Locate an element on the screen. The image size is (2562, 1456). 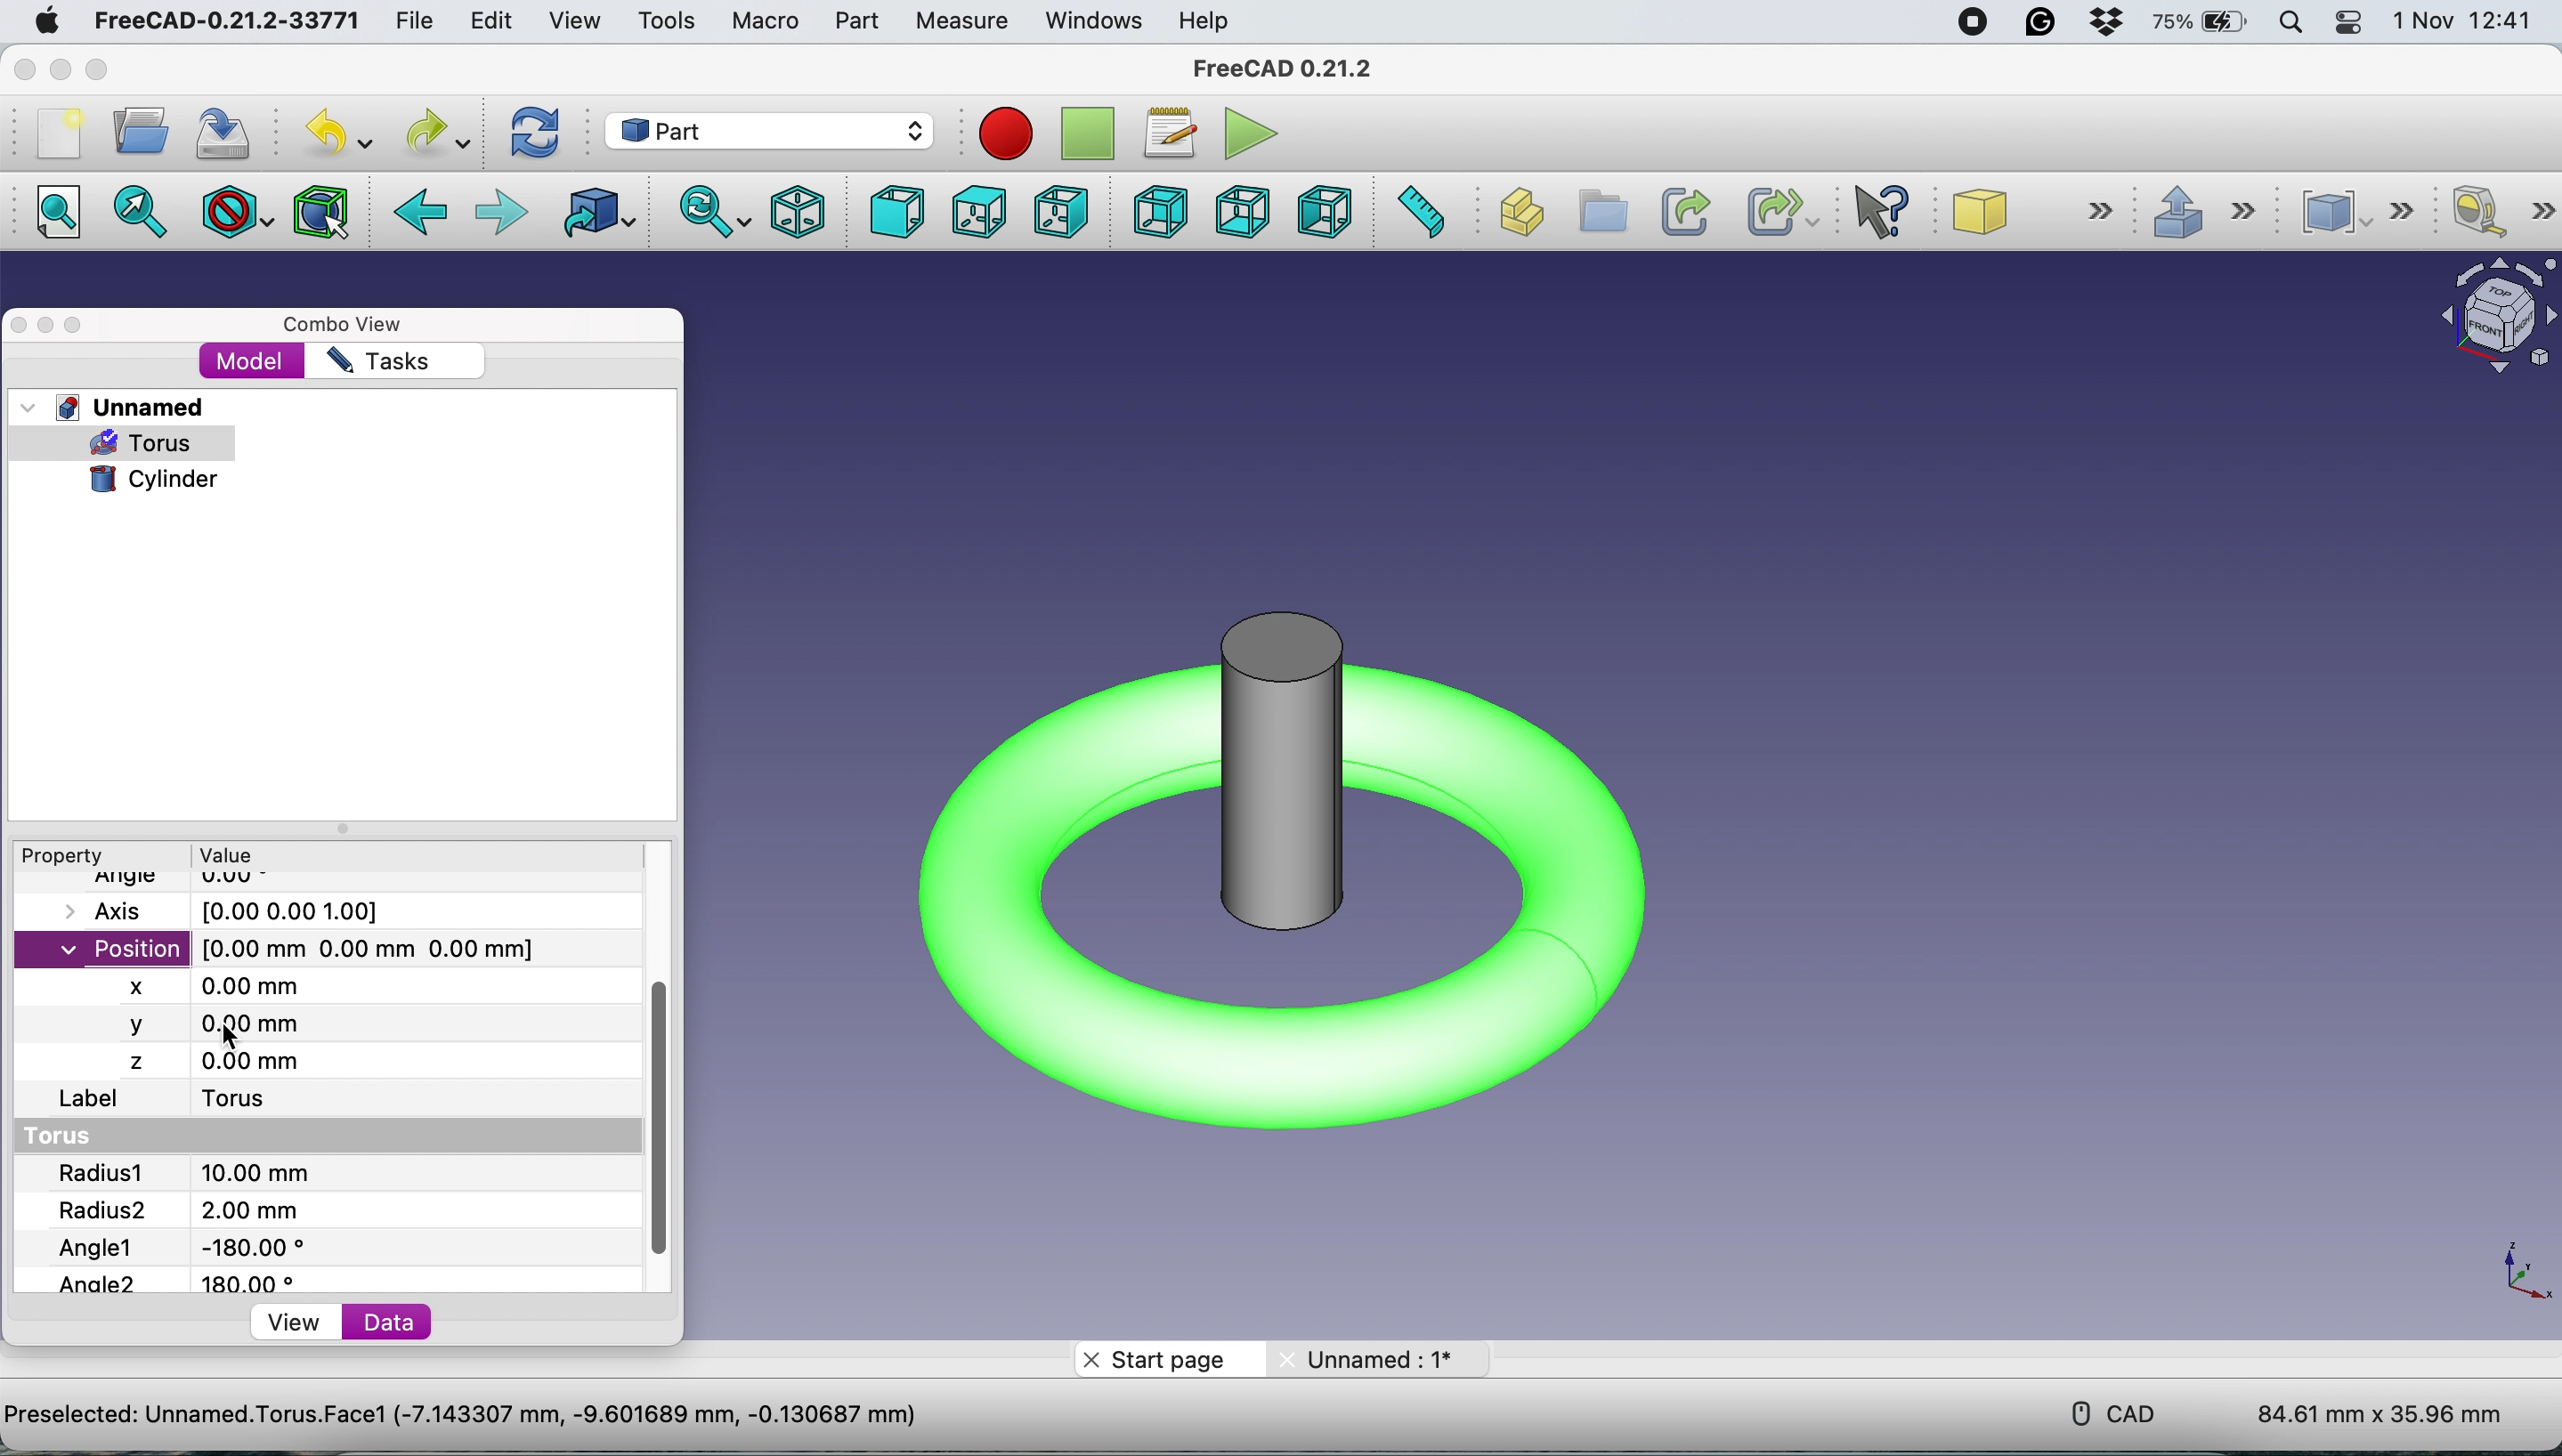
tasks is located at coordinates (378, 362).